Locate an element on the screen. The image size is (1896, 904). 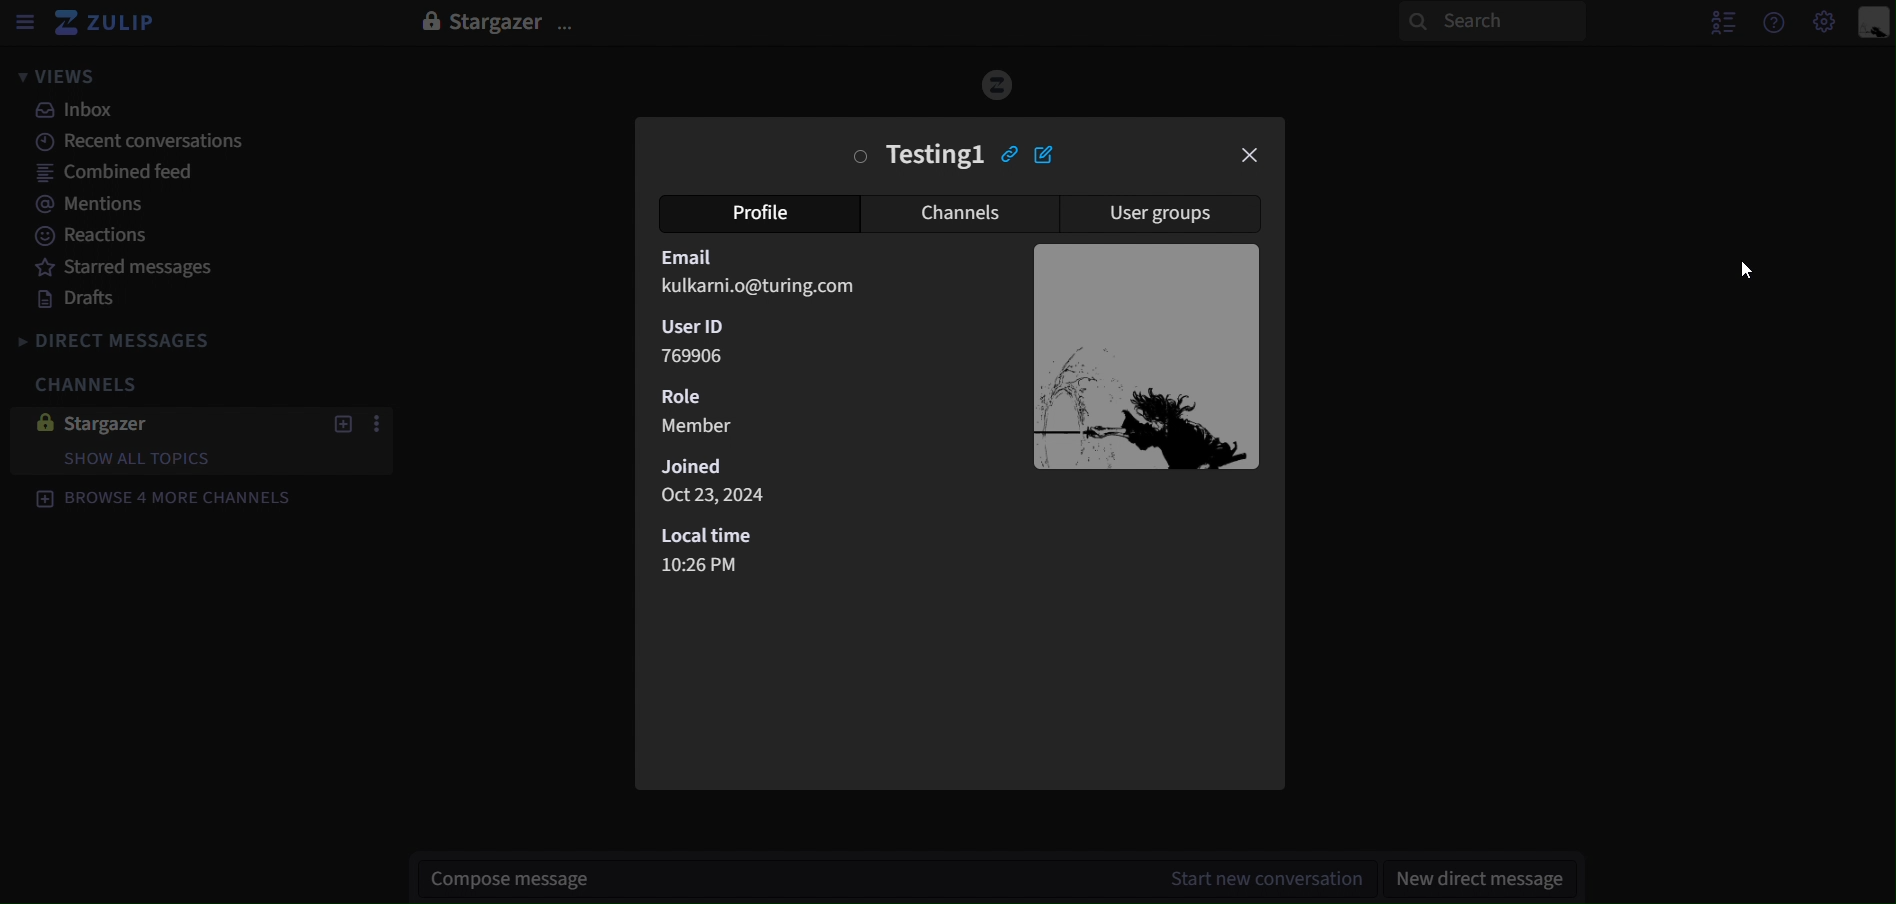
more actions is located at coordinates (379, 425).